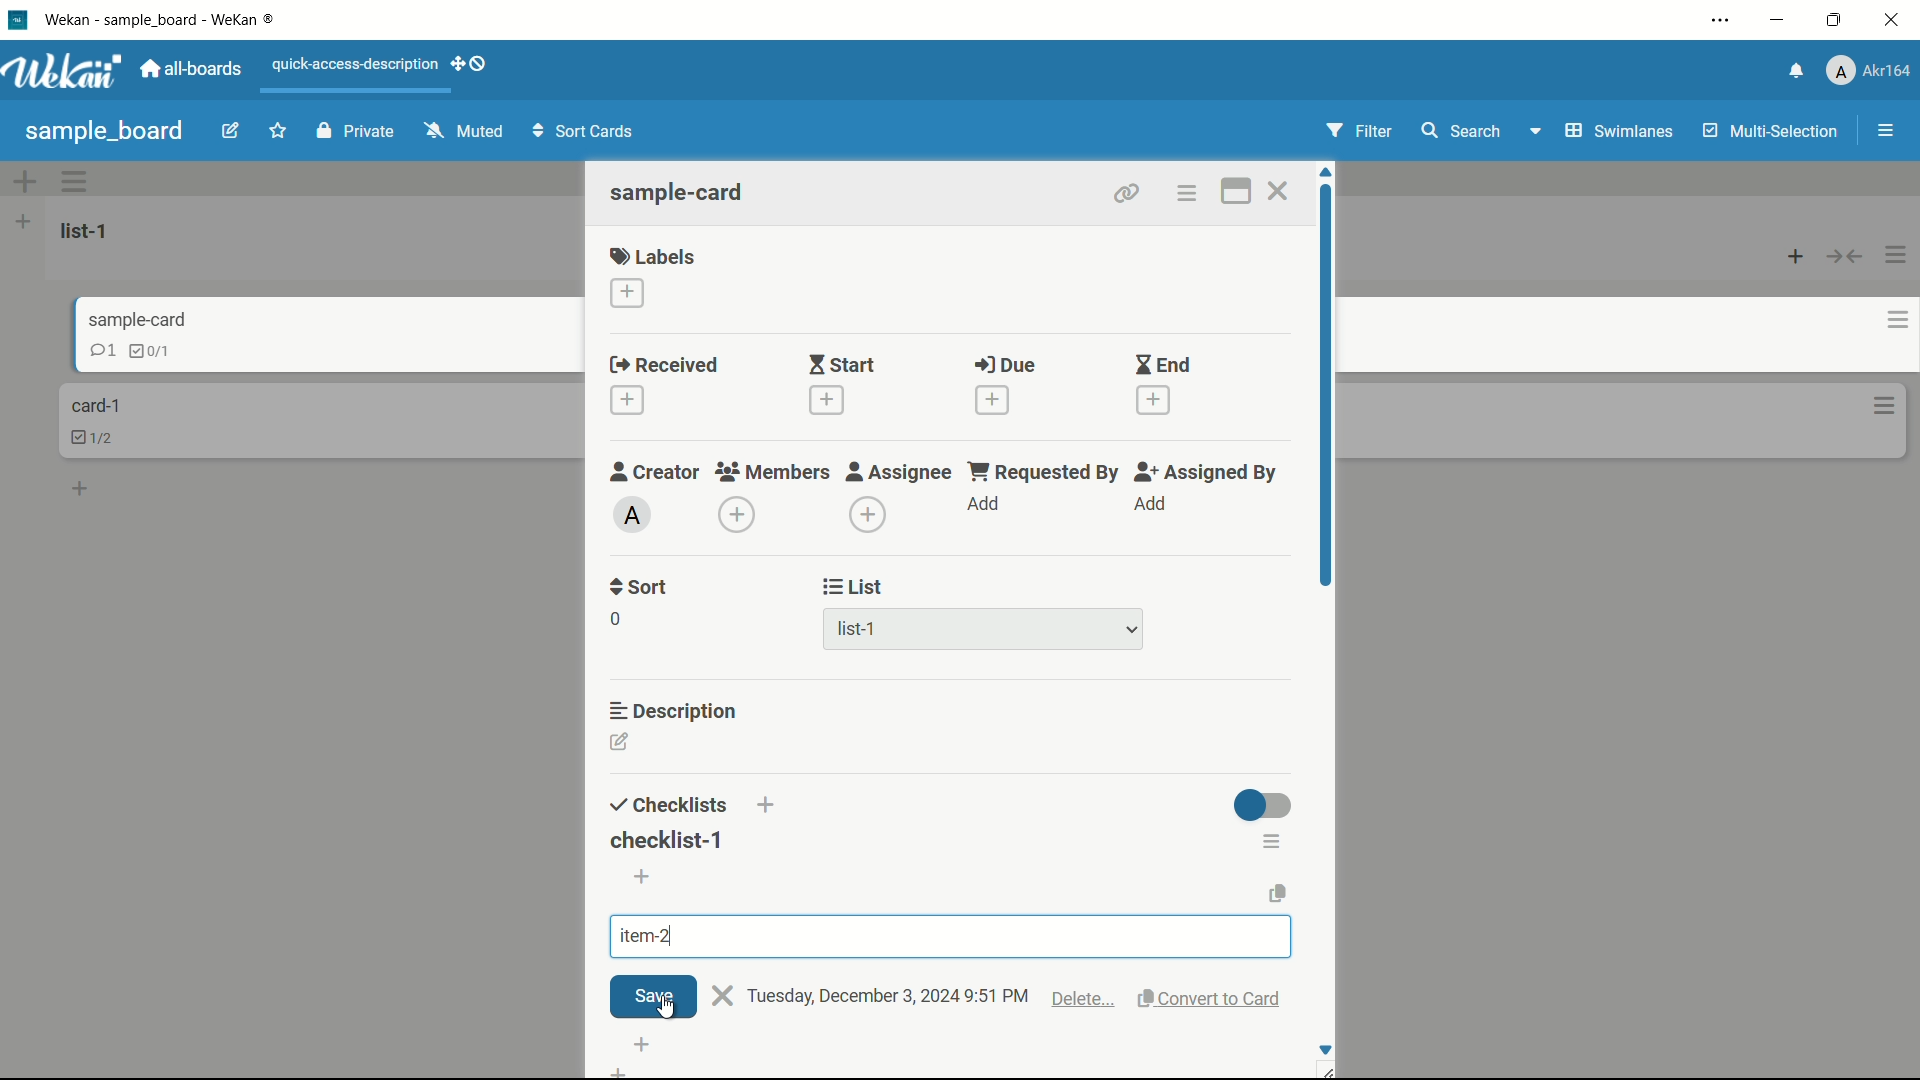 The width and height of the screenshot is (1920, 1080). I want to click on app icon, so click(20, 19).